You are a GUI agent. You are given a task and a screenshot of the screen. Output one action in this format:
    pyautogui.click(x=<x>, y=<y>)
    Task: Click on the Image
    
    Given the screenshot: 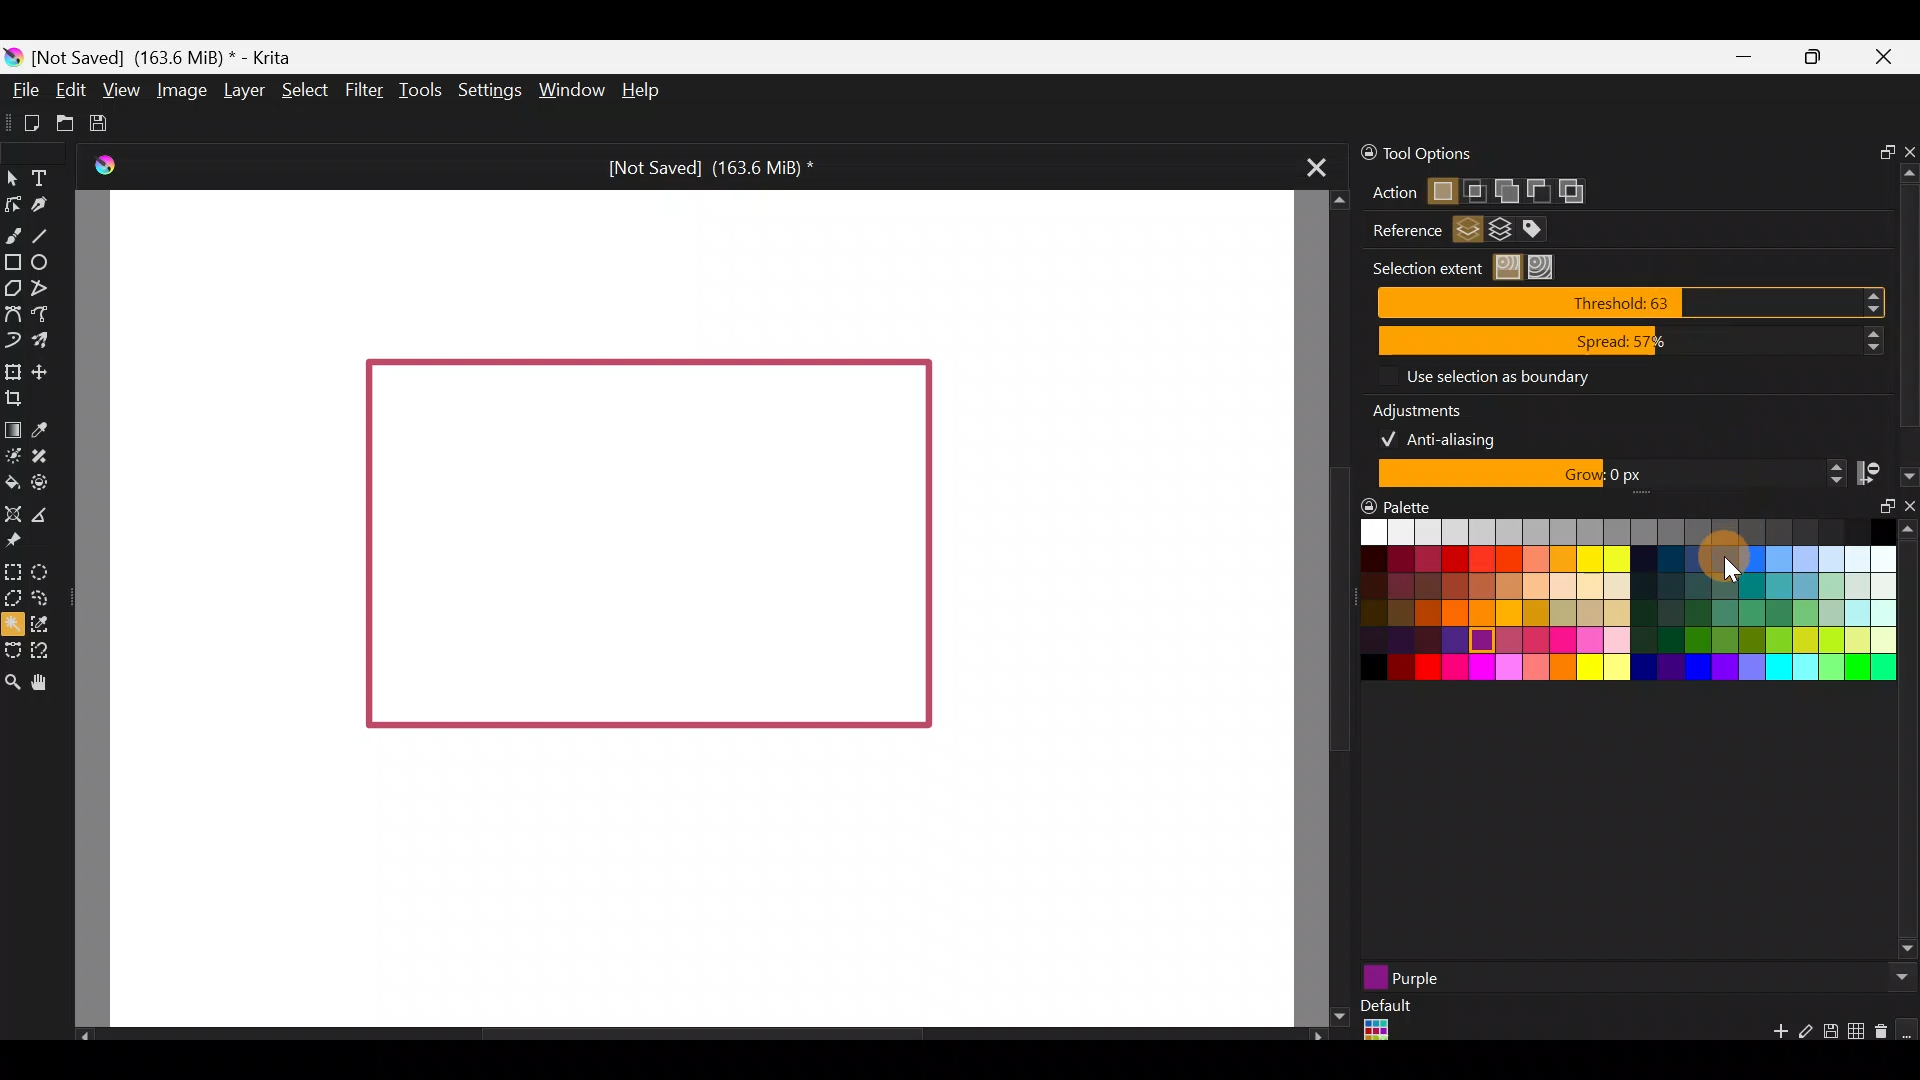 What is the action you would take?
    pyautogui.click(x=182, y=92)
    